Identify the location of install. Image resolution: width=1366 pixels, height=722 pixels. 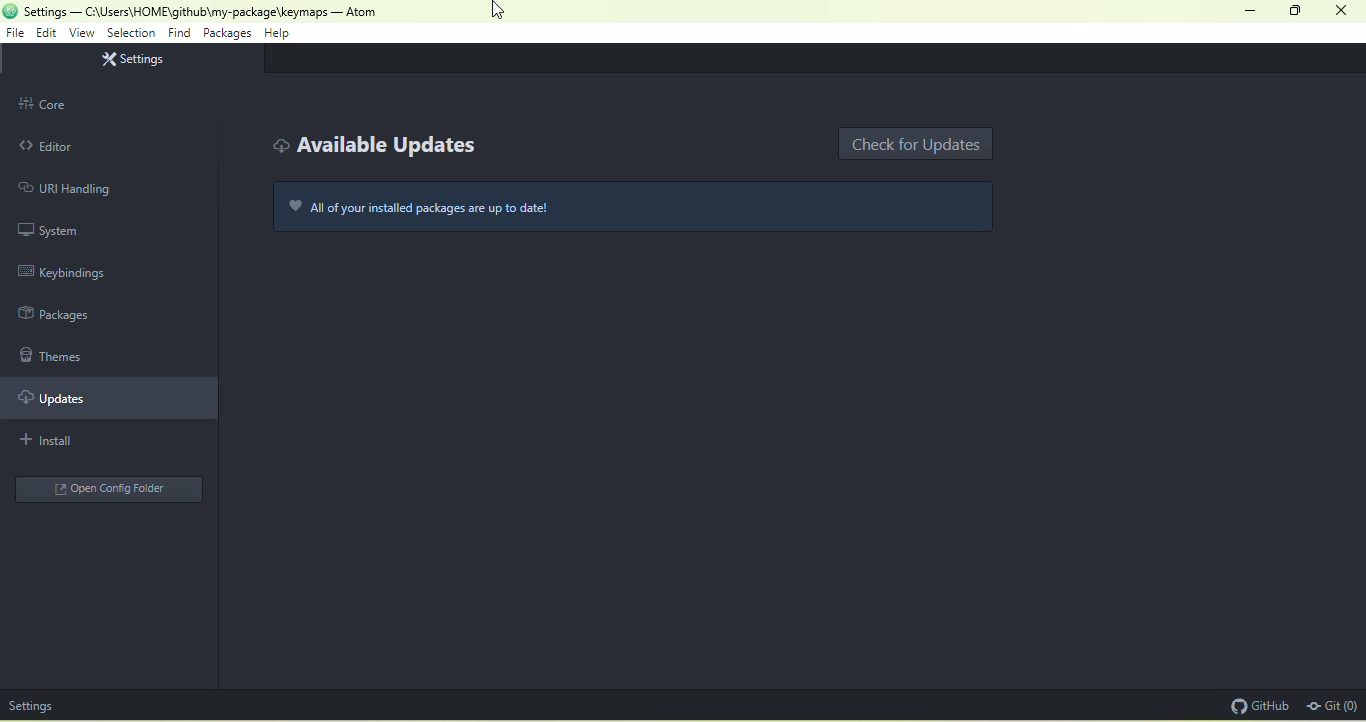
(78, 442).